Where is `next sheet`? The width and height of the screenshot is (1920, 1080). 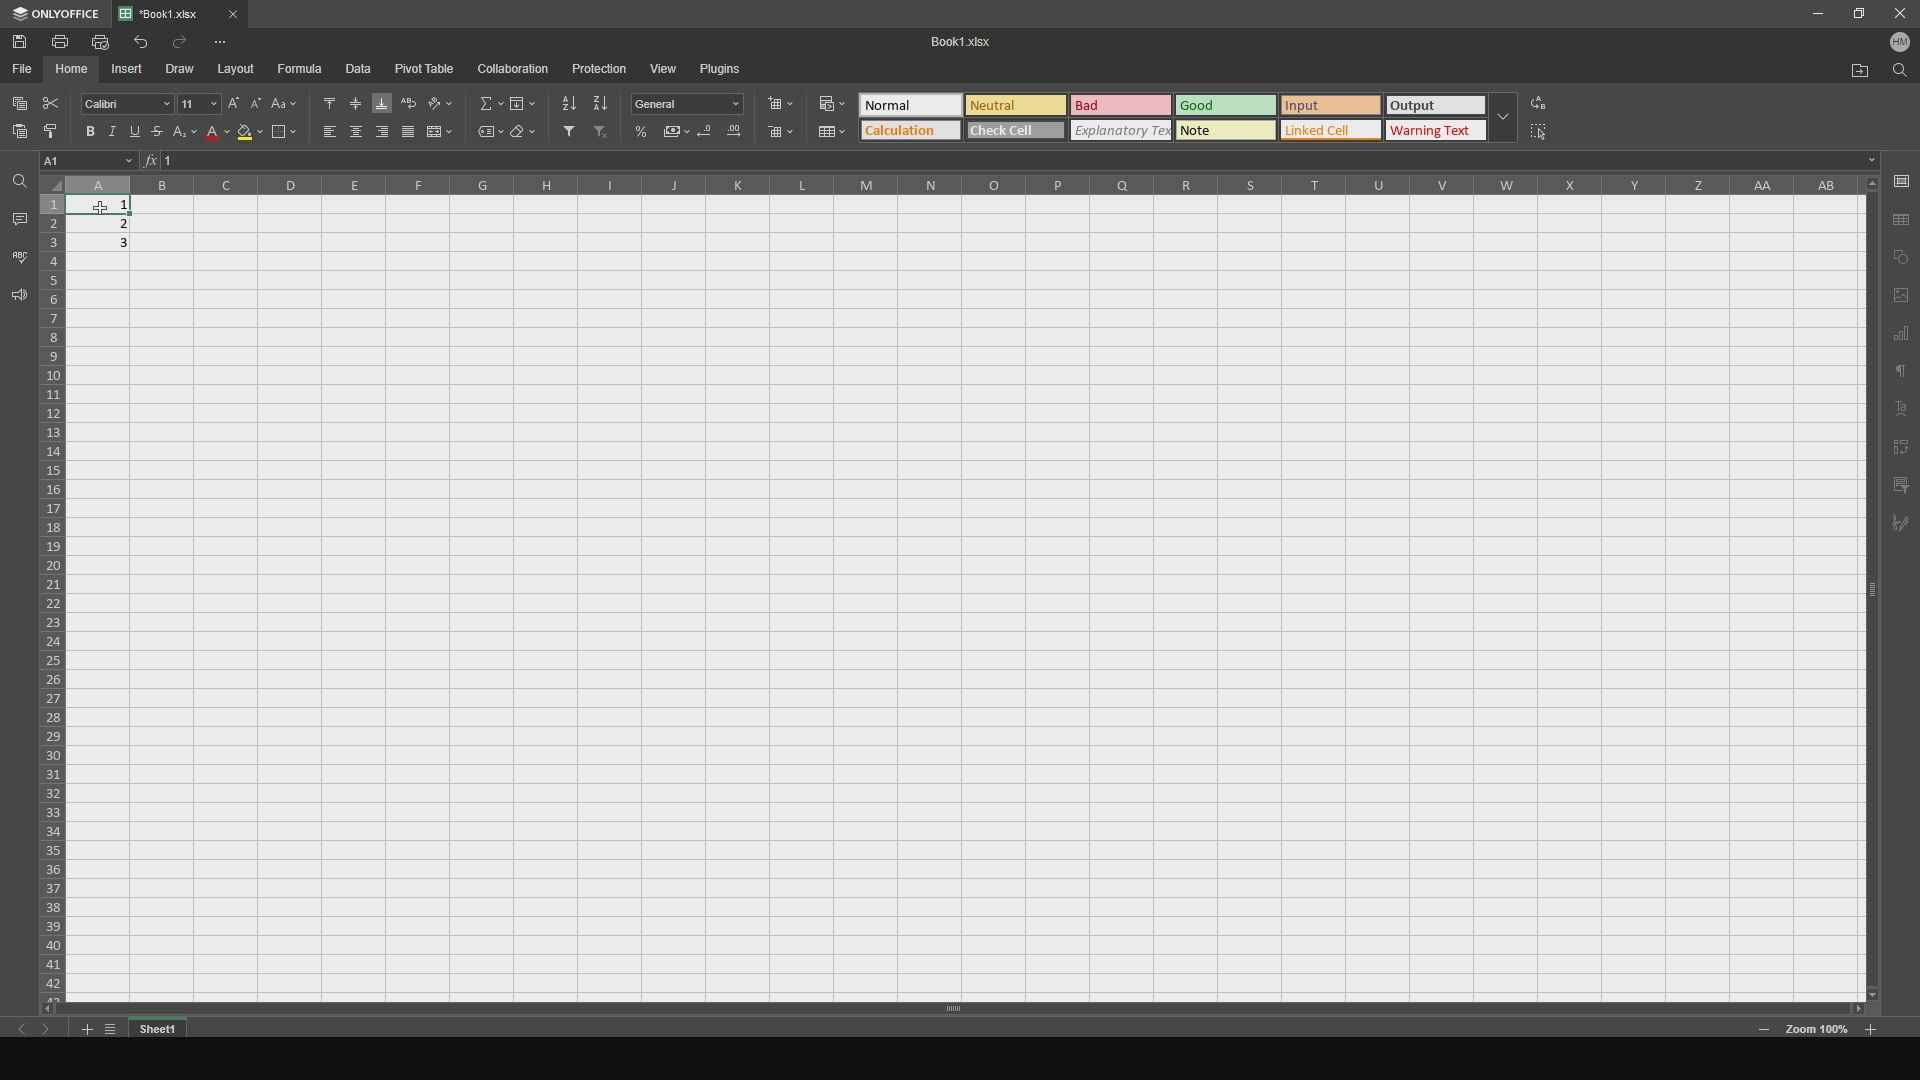
next sheet is located at coordinates (55, 1033).